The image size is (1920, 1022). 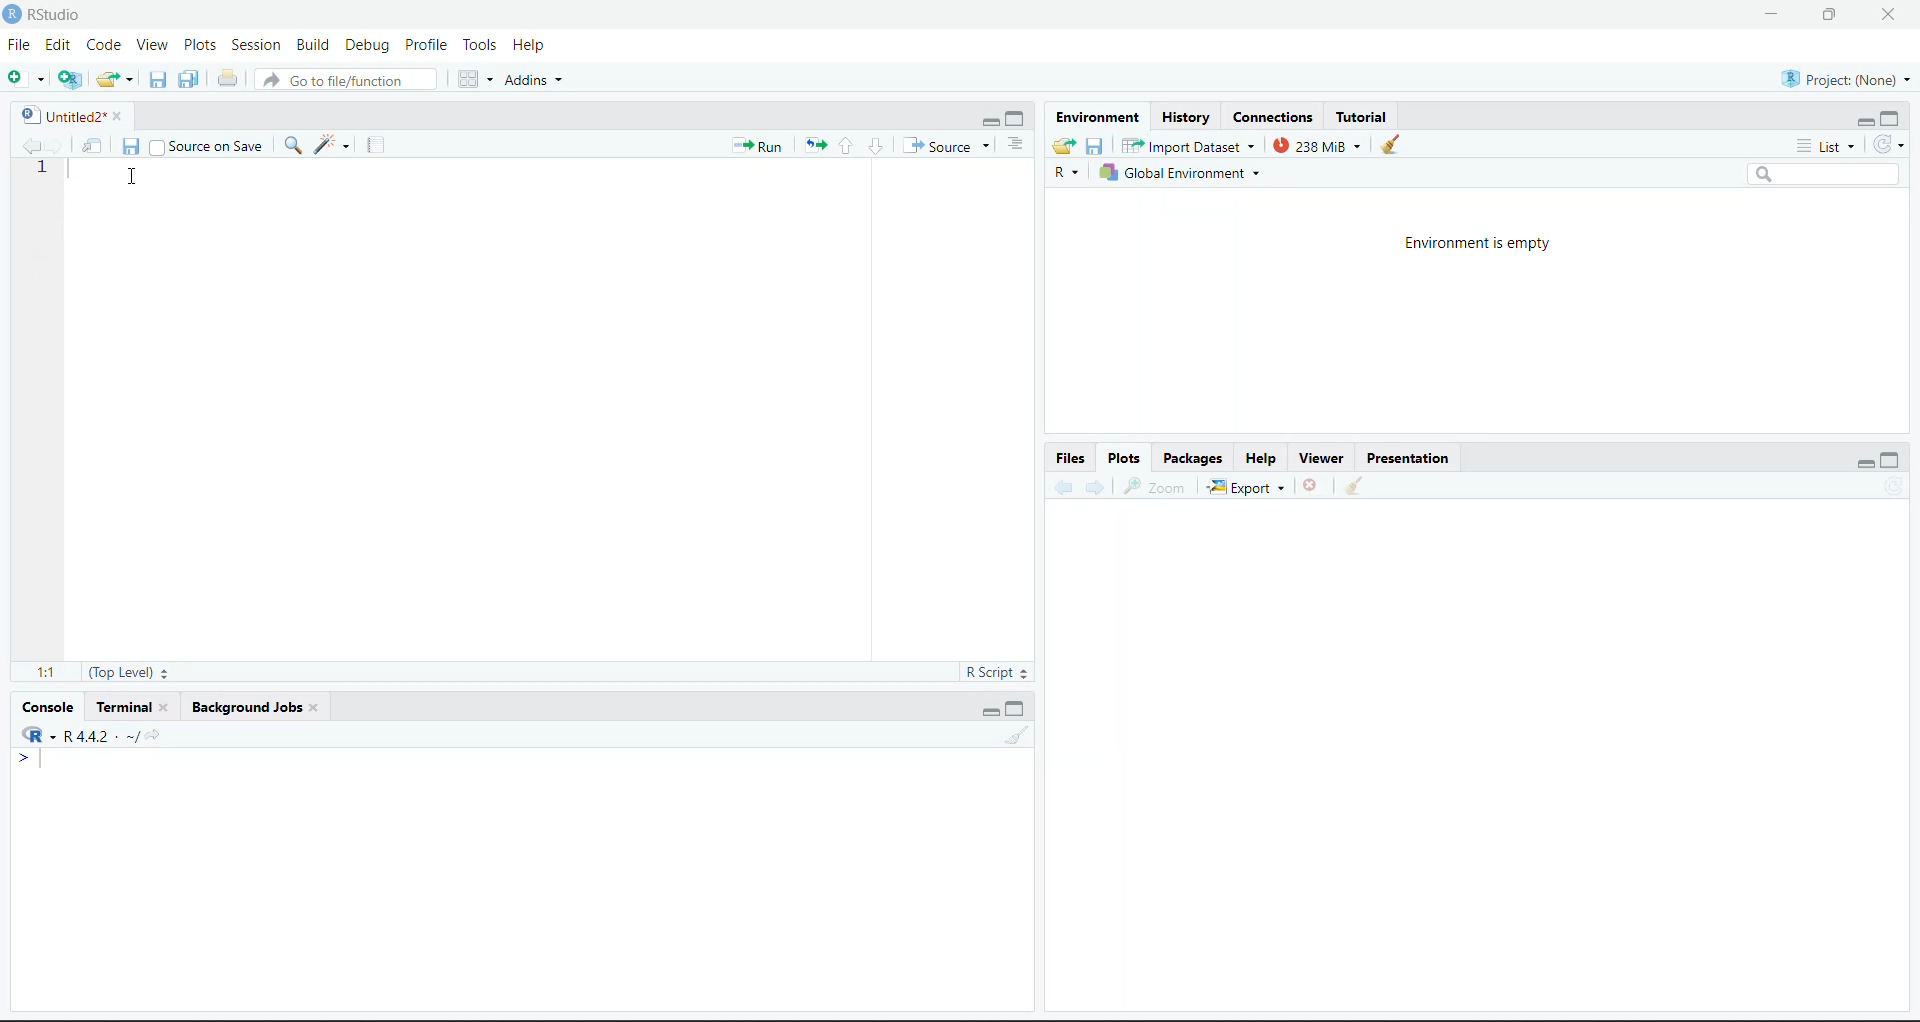 What do you see at coordinates (988, 121) in the screenshot?
I see `minimize` at bounding box center [988, 121].